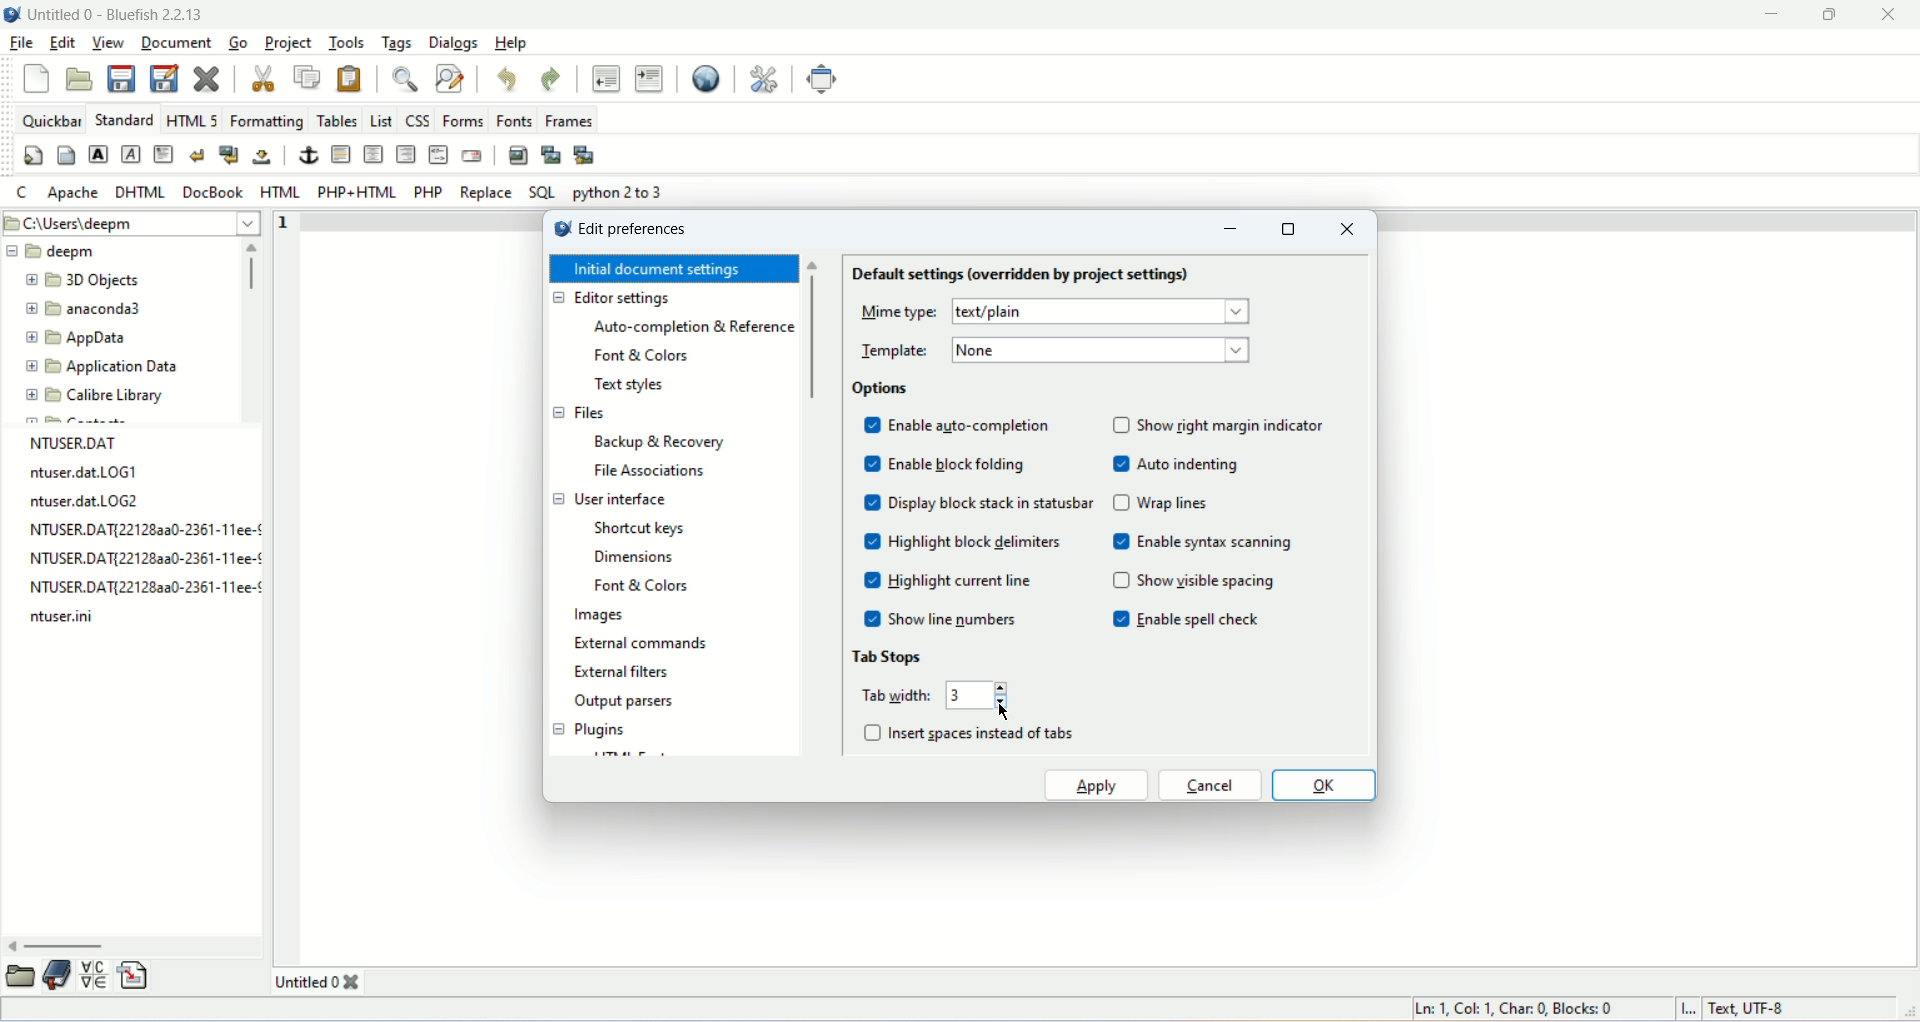  Describe the element at coordinates (138, 558) in the screenshot. I see `NTUSER.DAT{22128aa0-2361-11ee-¢` at that location.